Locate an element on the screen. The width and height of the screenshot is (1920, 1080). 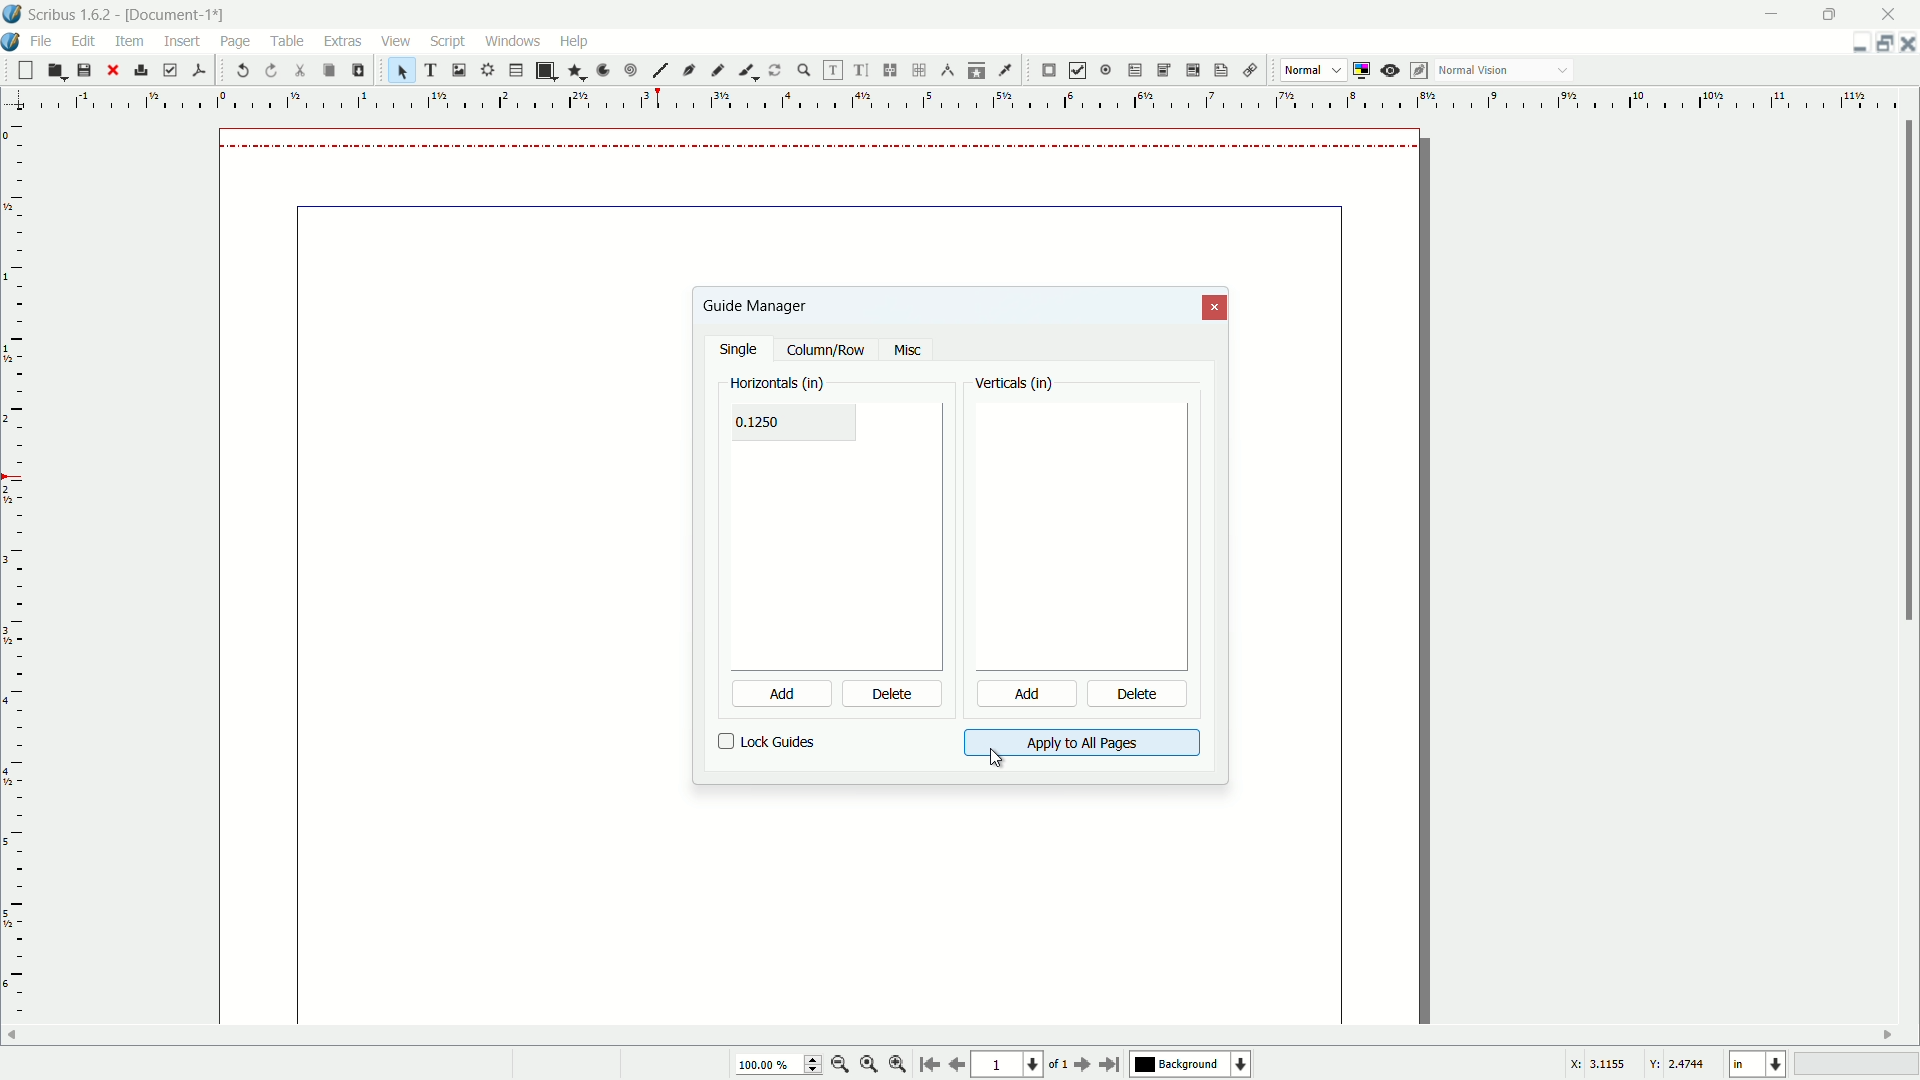
delete is located at coordinates (893, 695).